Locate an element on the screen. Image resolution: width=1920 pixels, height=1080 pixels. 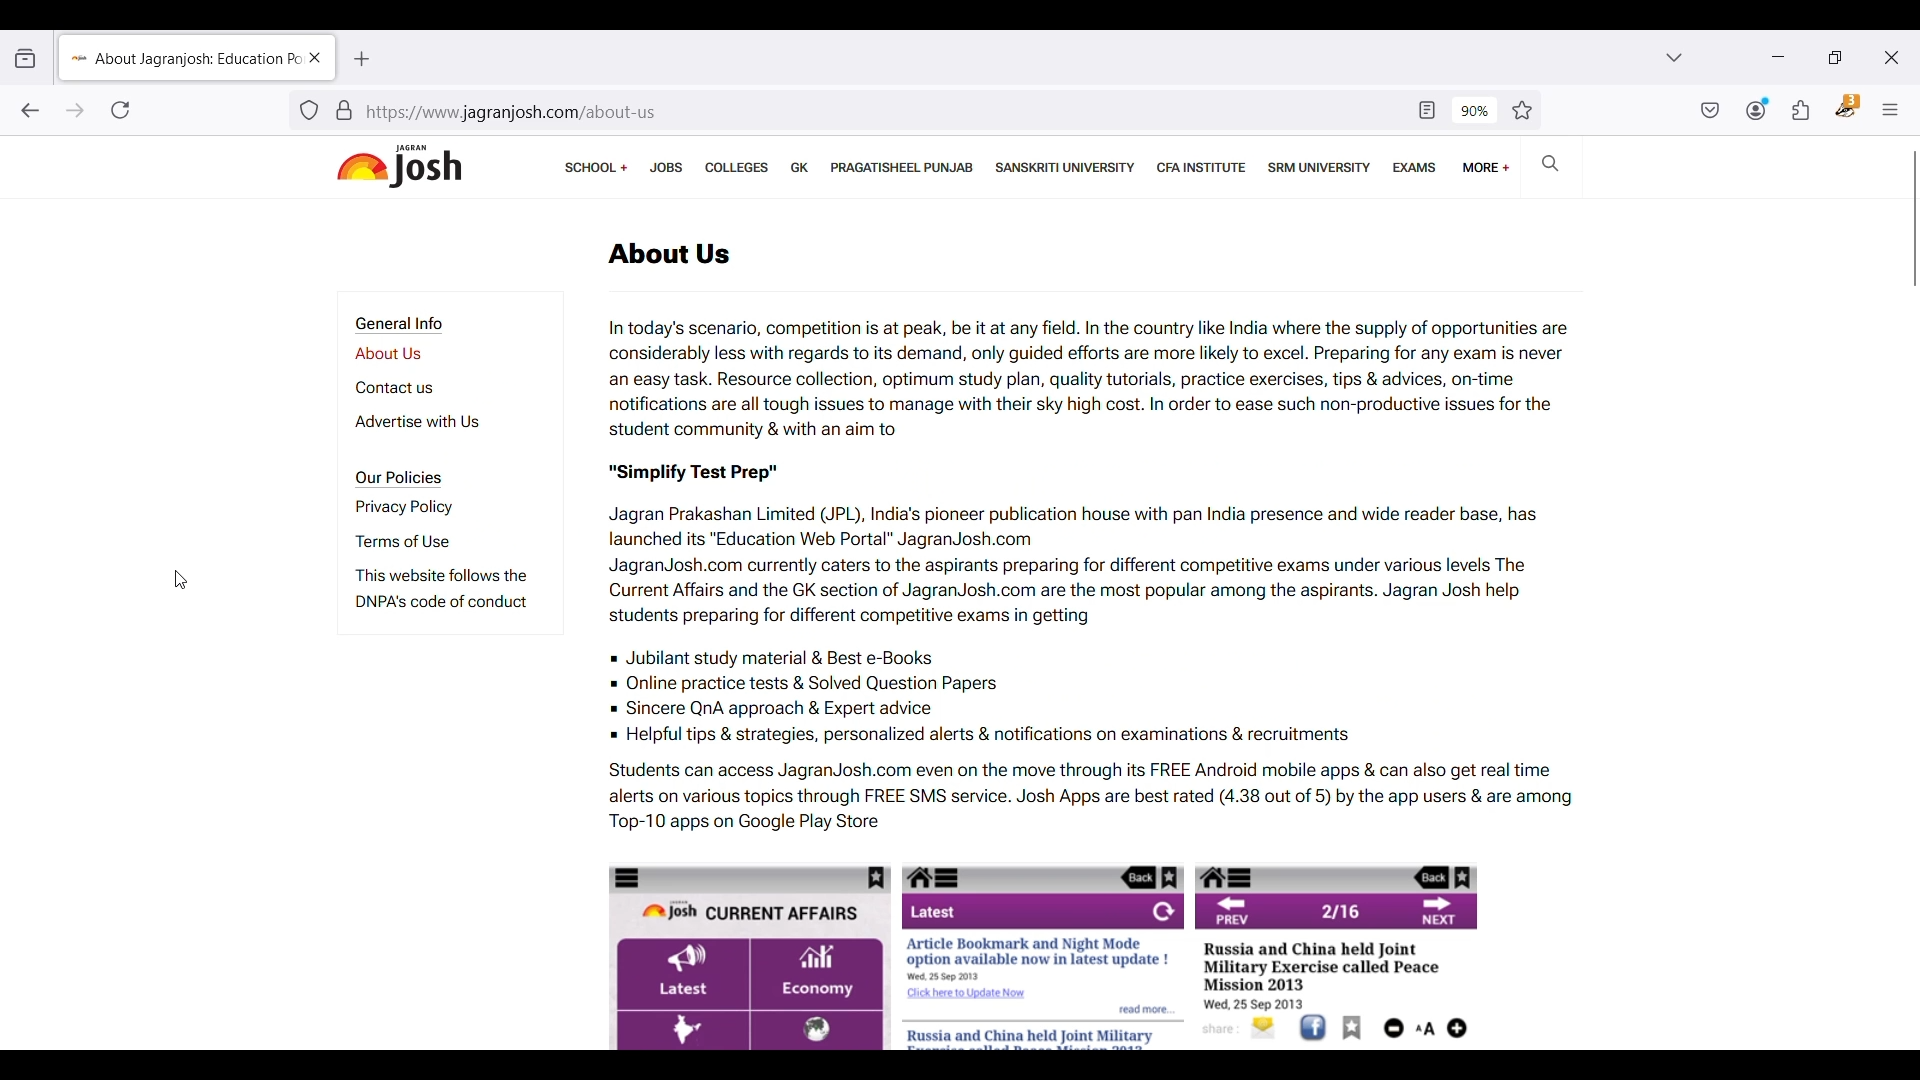
Cursor position unchanged is located at coordinates (182, 580).